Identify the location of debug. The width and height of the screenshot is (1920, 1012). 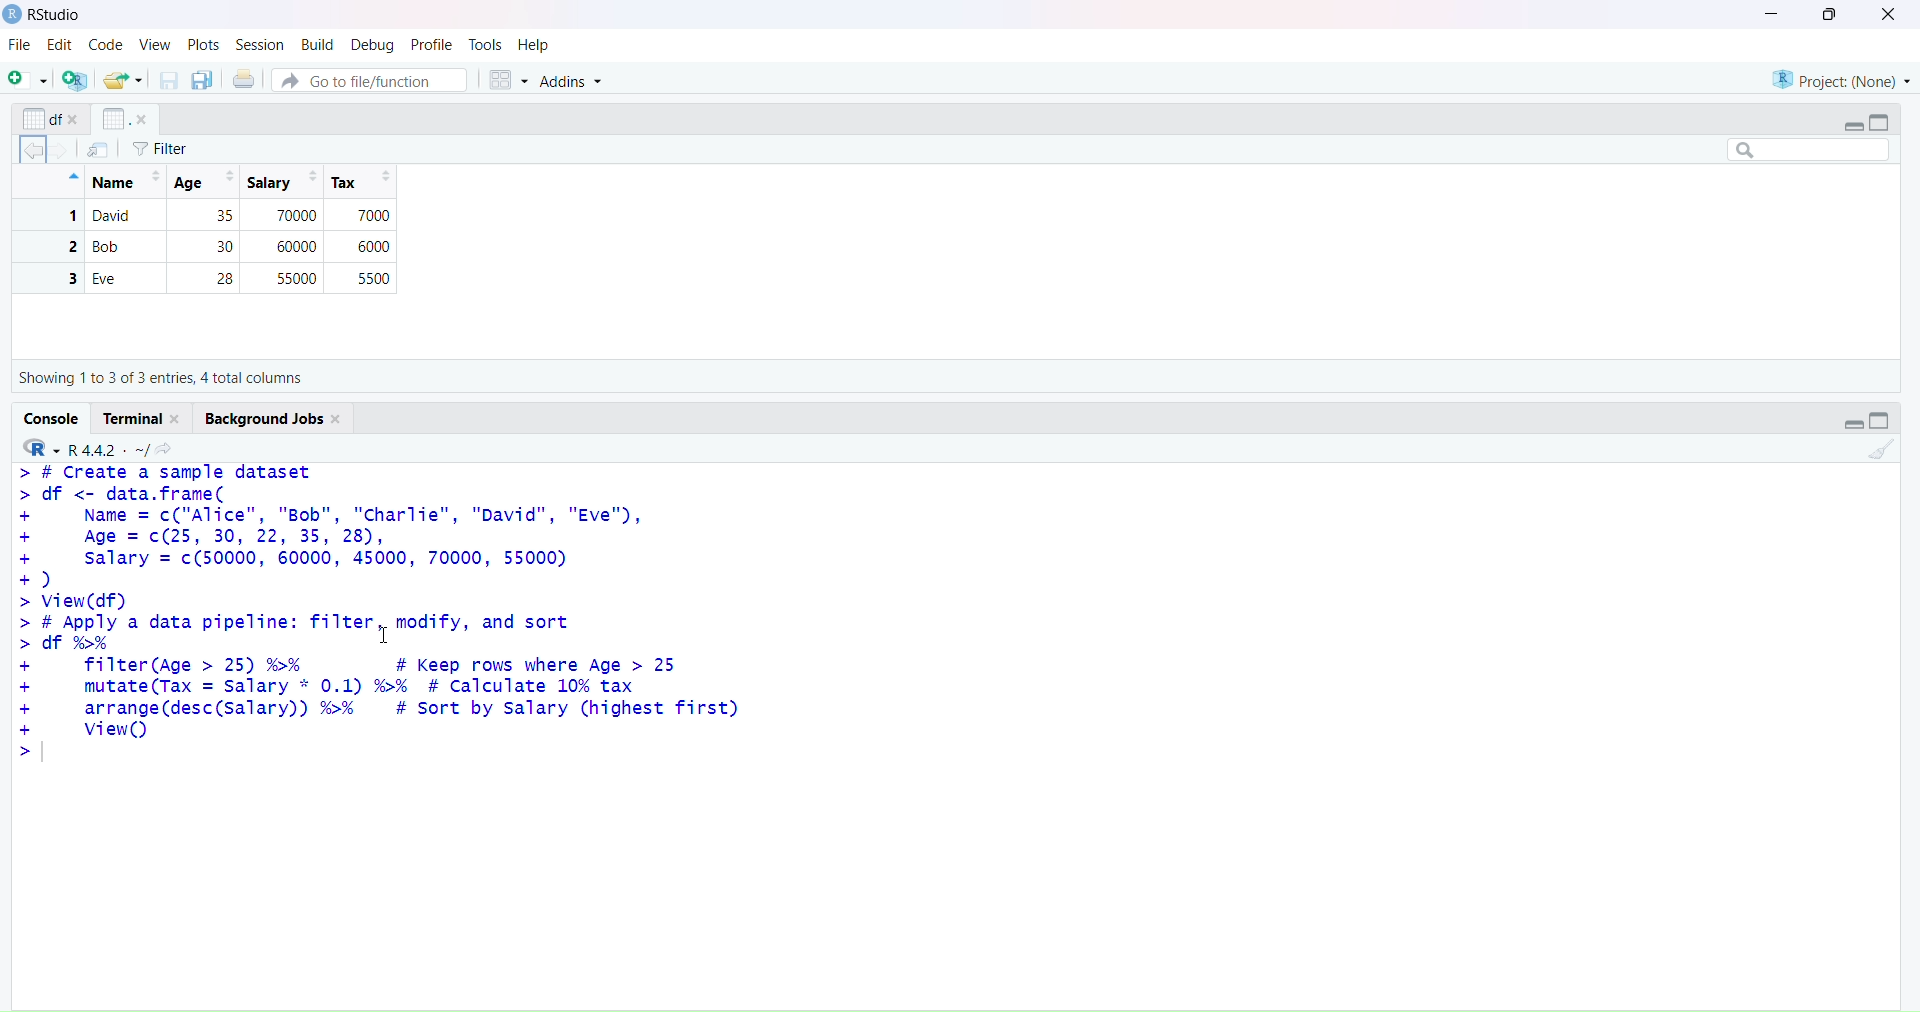
(371, 45).